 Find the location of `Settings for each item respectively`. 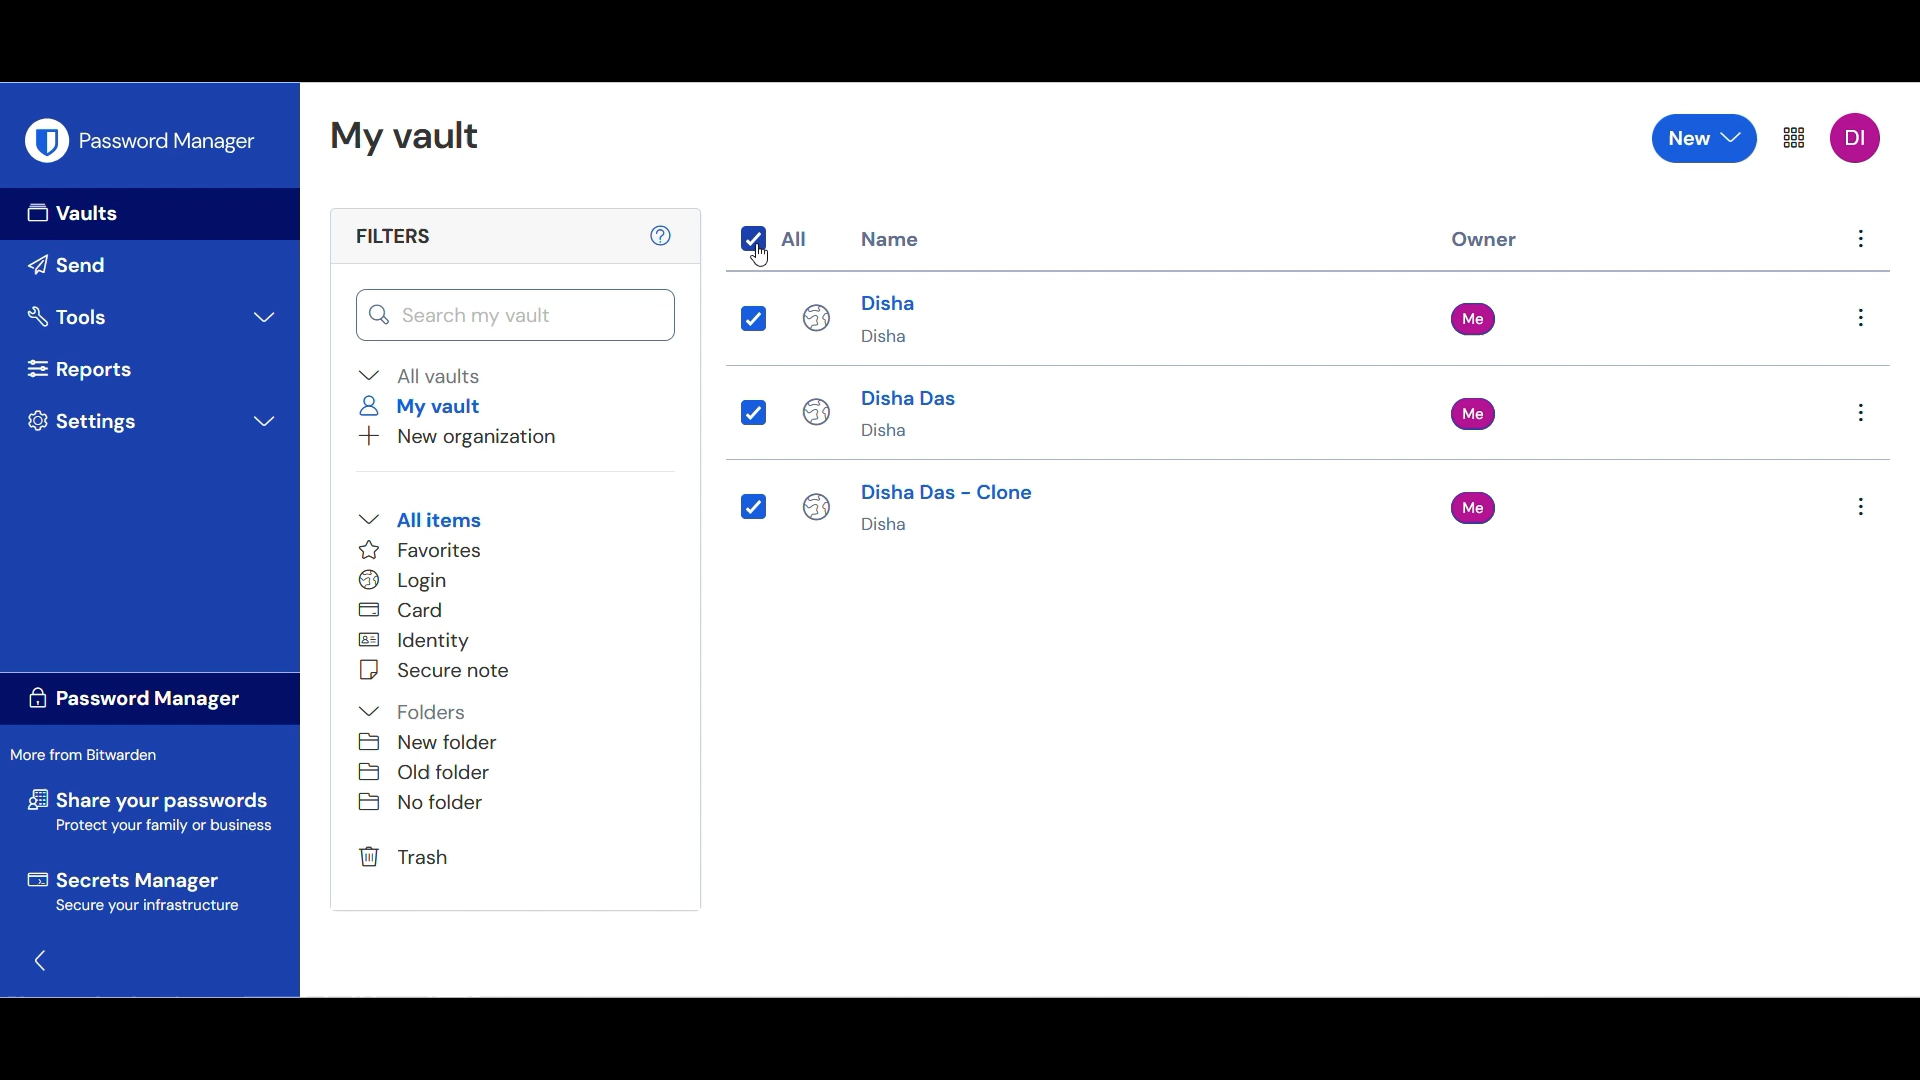

Settings for each item respectively is located at coordinates (1860, 510).